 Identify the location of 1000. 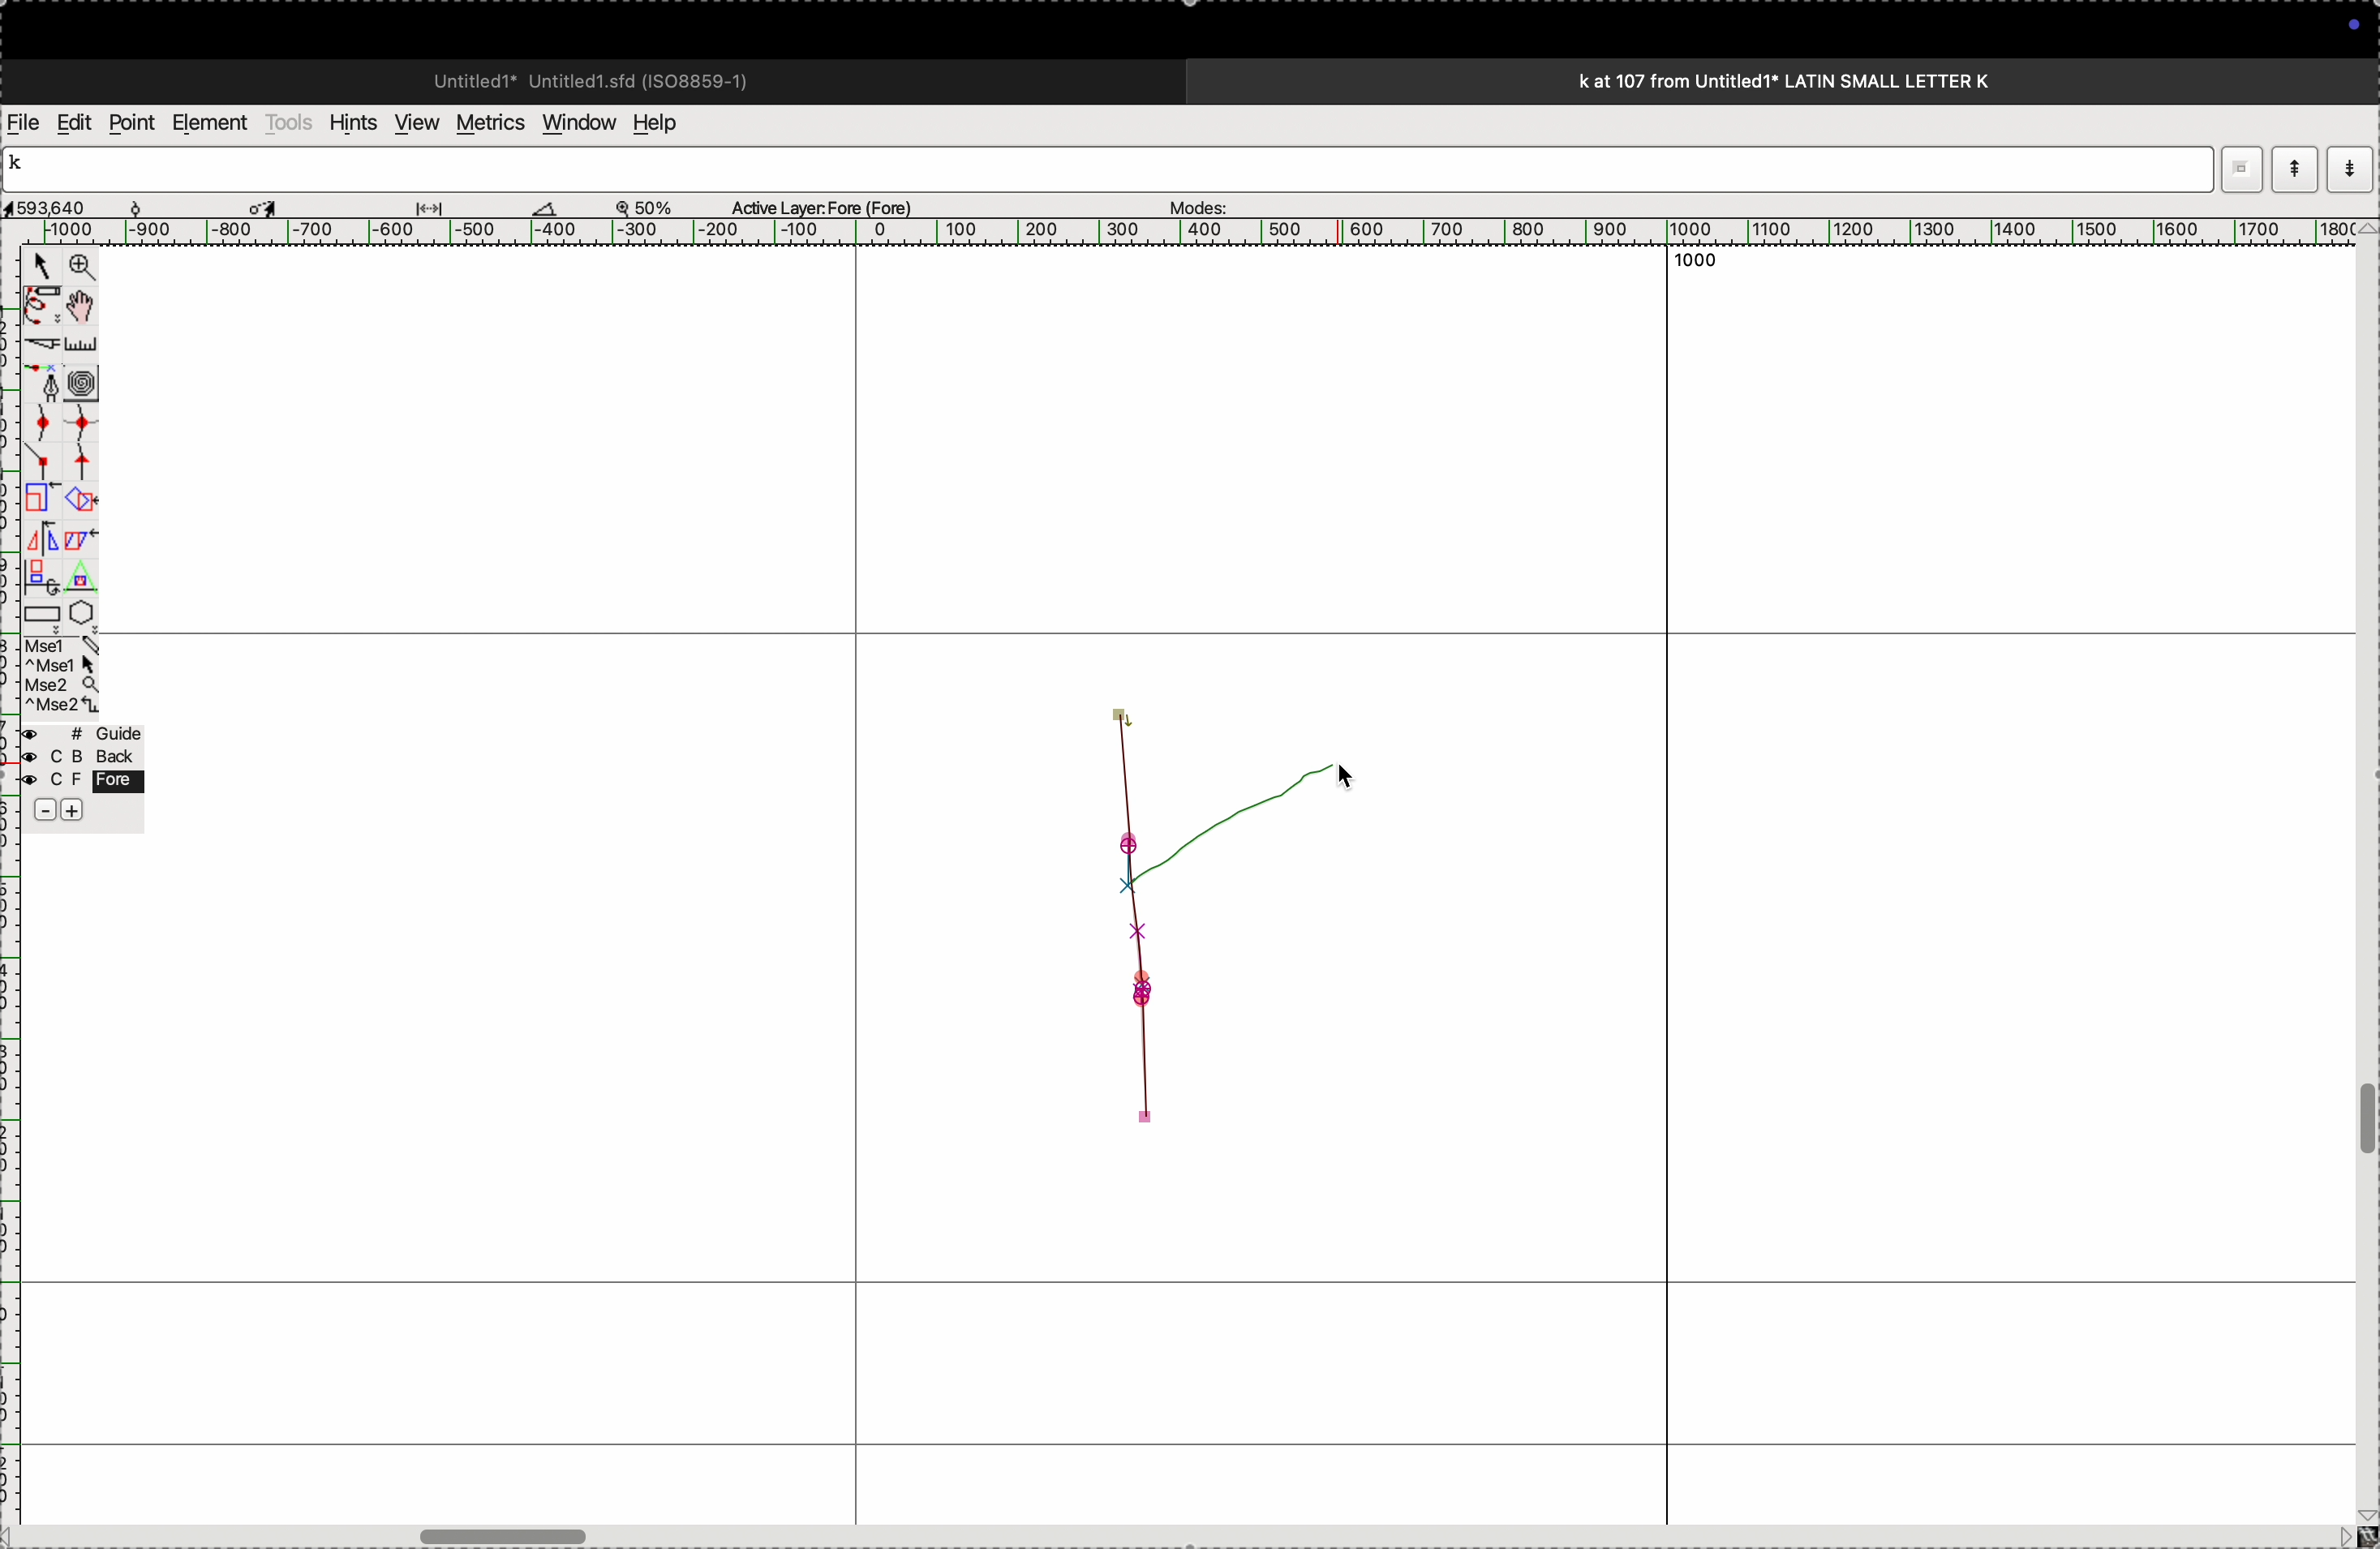
(1701, 267).